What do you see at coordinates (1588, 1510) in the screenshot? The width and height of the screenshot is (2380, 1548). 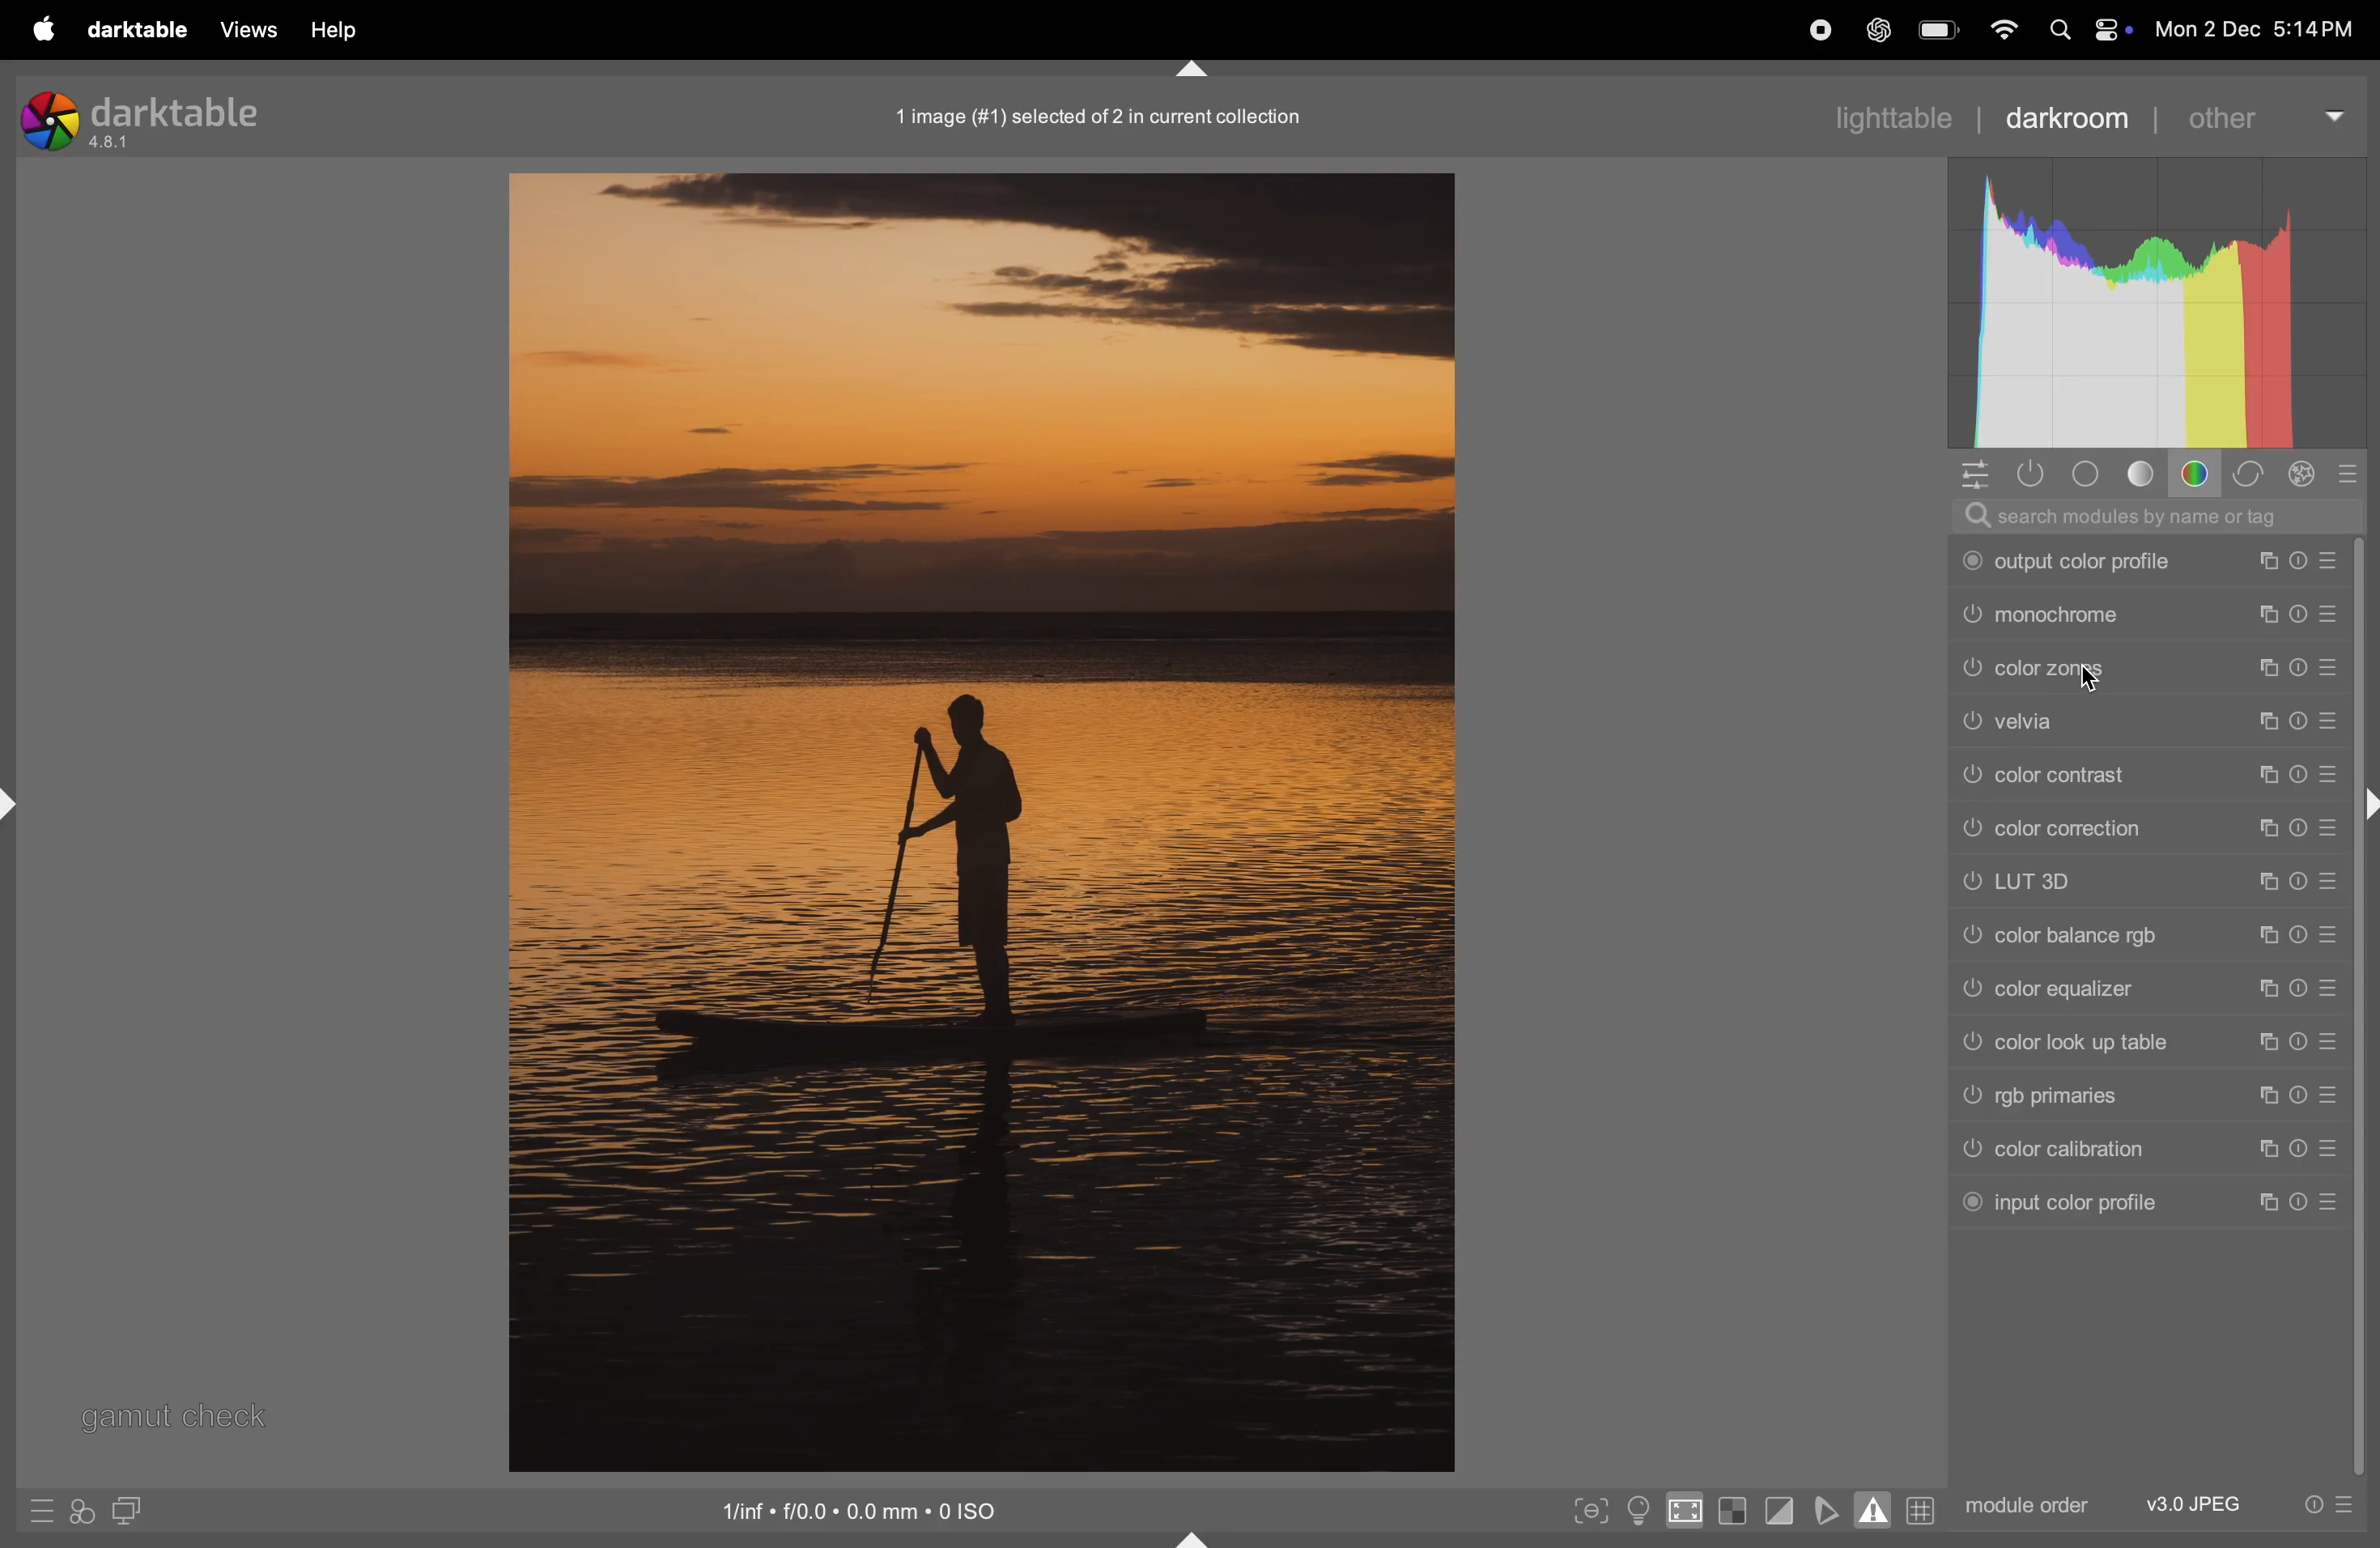 I see `toggle peak focusing mode` at bounding box center [1588, 1510].